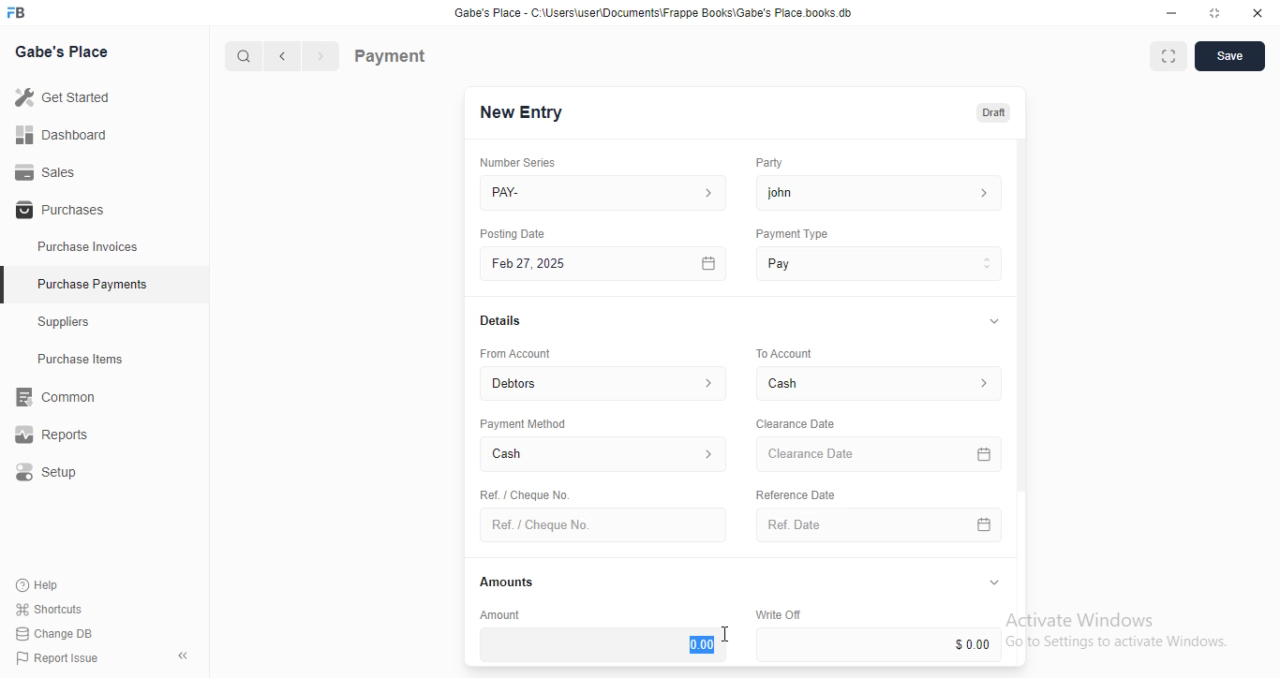 This screenshot has height=678, width=1280. I want to click on Clearance Date, so click(882, 455).